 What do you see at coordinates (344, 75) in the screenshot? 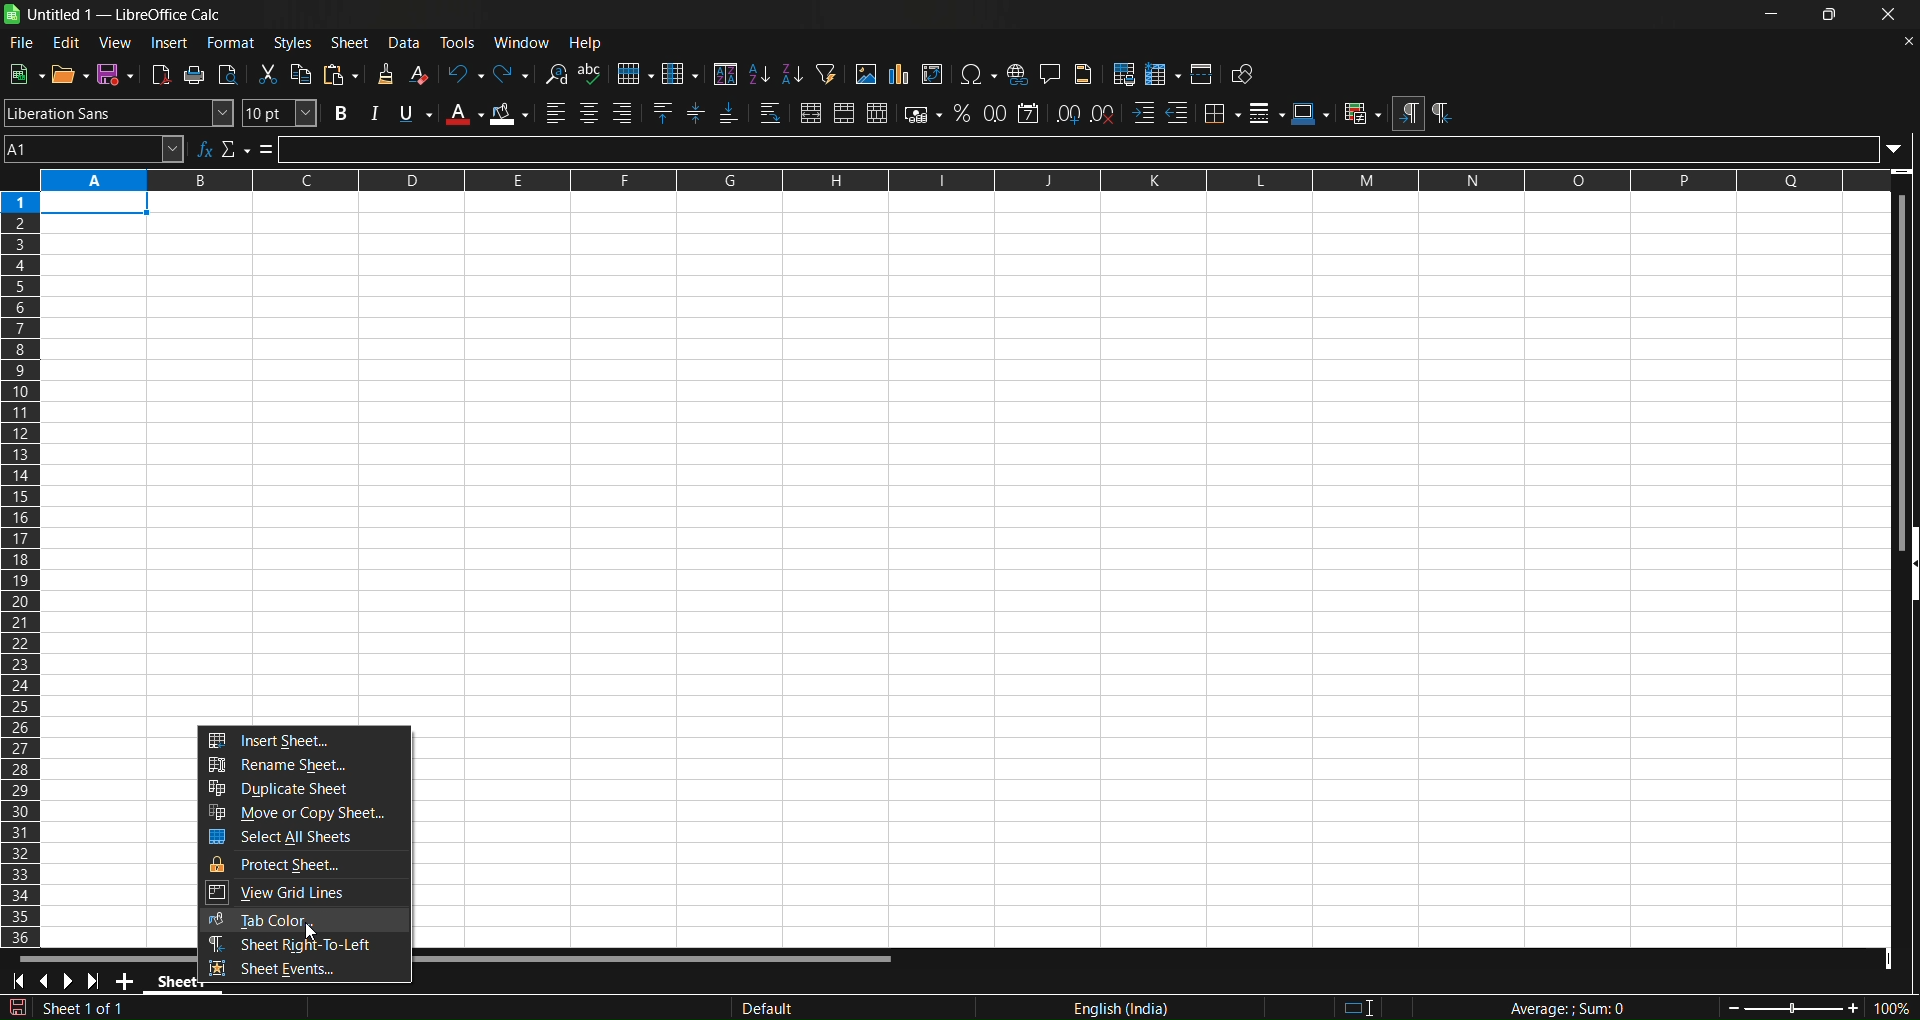
I see `paste` at bounding box center [344, 75].